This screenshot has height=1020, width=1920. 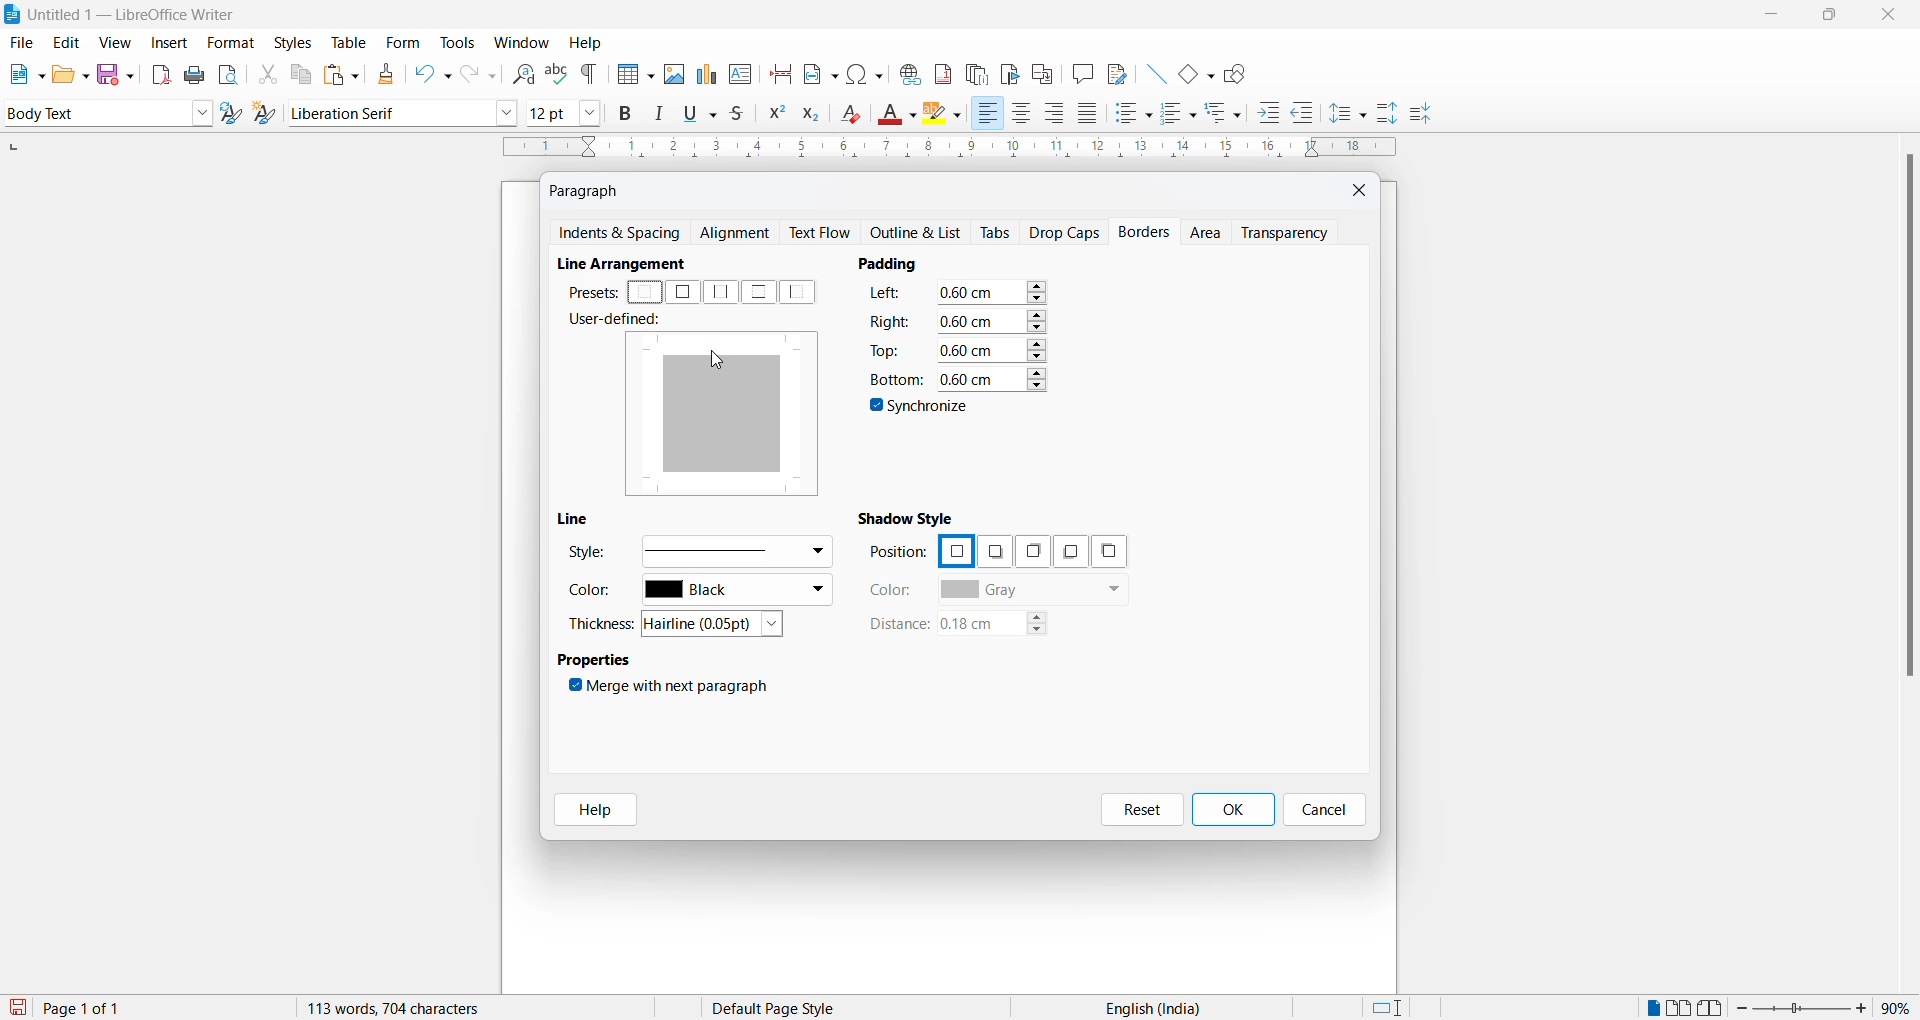 I want to click on increase paragraph, so click(x=1388, y=114).